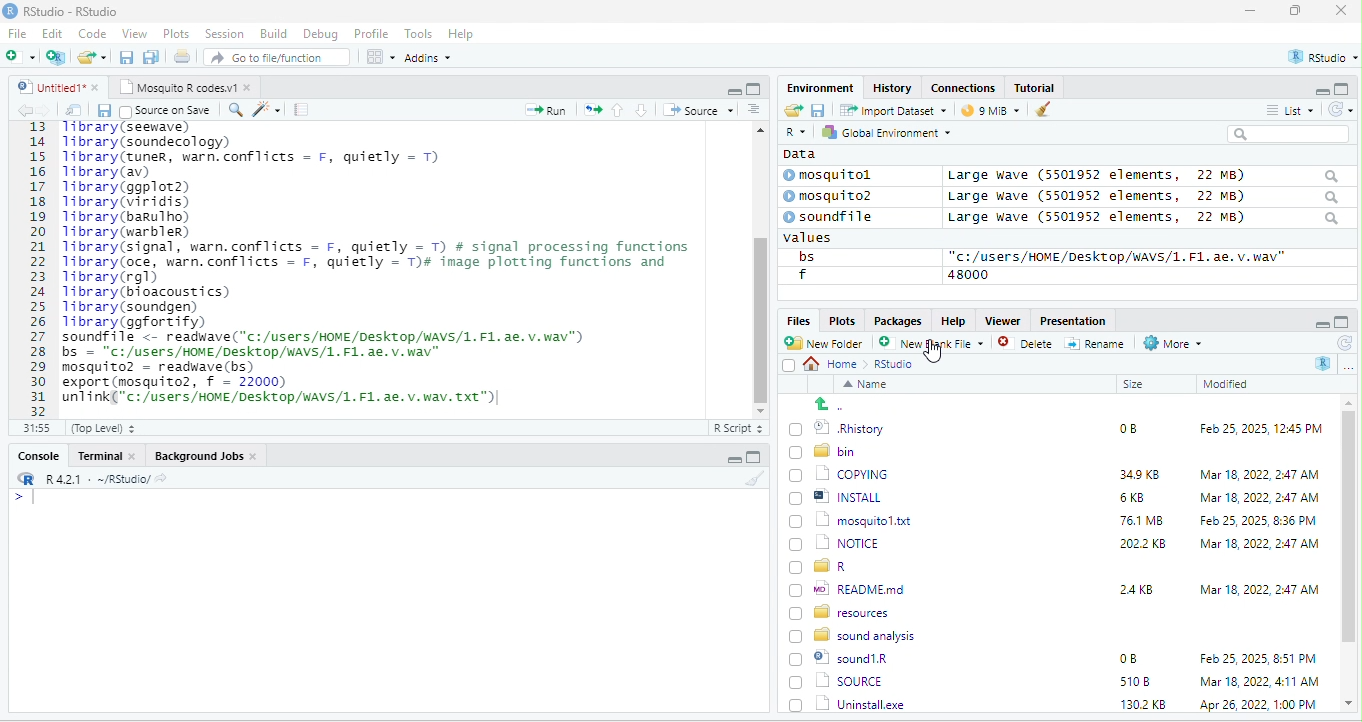  What do you see at coordinates (1259, 588) in the screenshot?
I see `Mar 18, 2022, 2:47 AM` at bounding box center [1259, 588].